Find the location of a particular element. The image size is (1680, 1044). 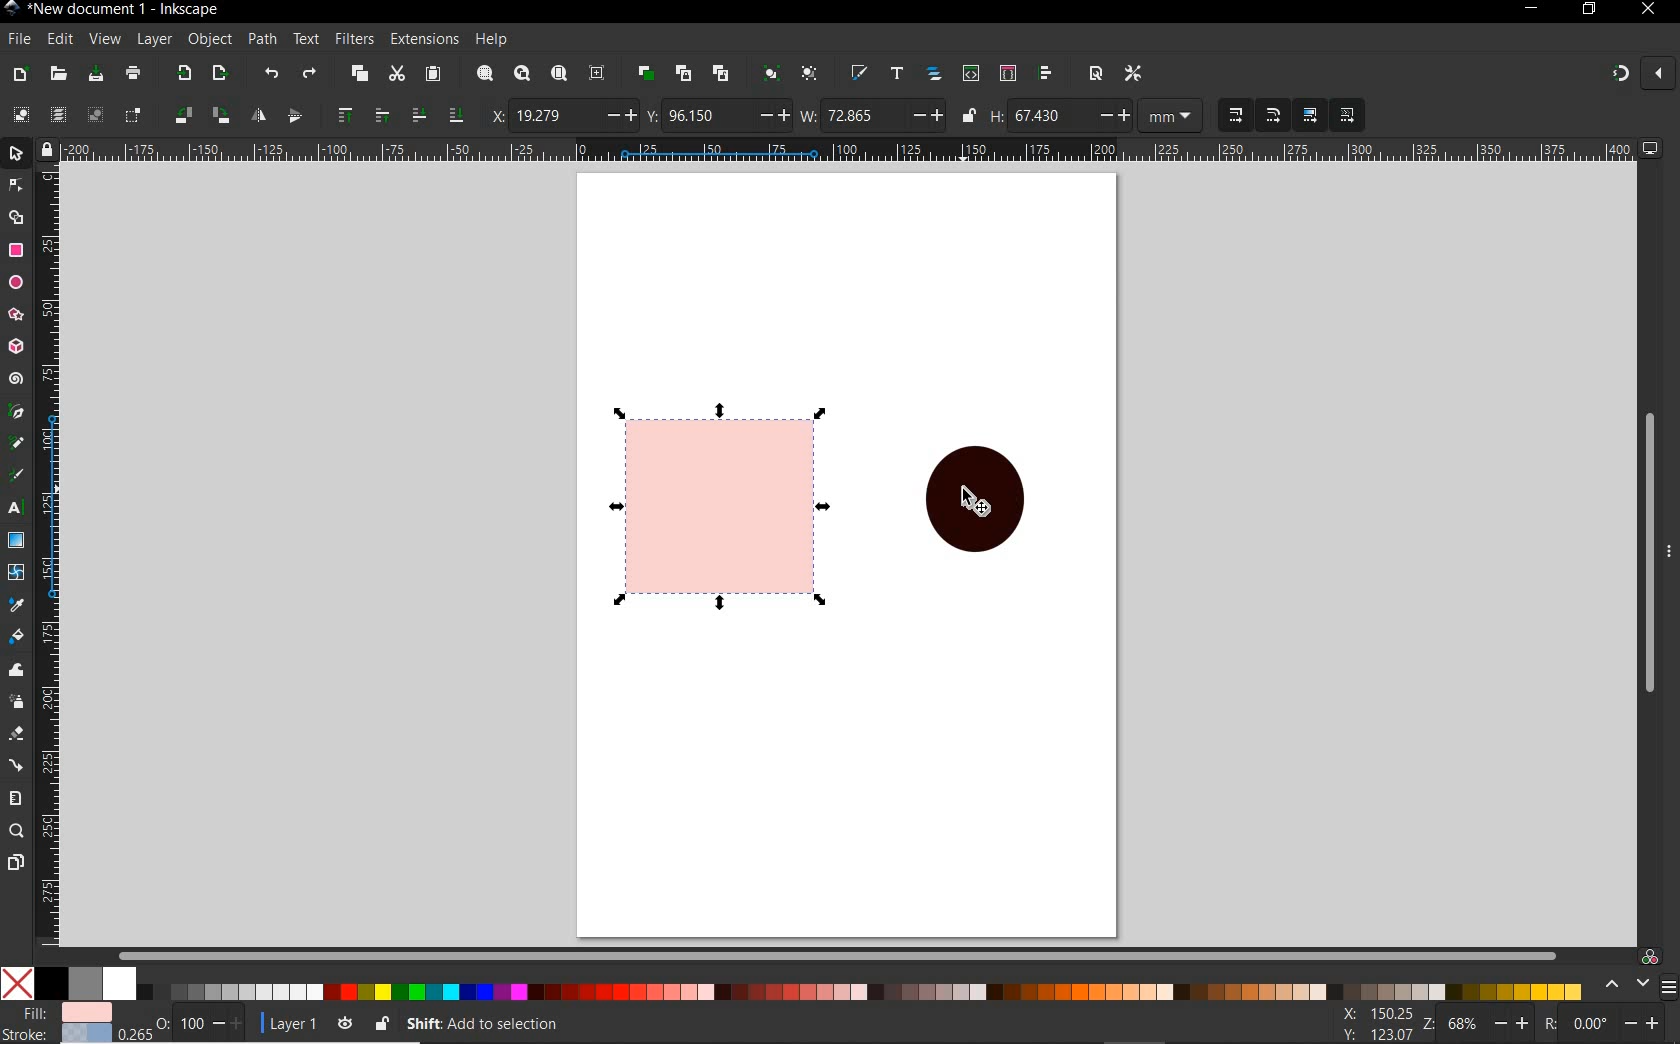

export is located at coordinates (184, 72).